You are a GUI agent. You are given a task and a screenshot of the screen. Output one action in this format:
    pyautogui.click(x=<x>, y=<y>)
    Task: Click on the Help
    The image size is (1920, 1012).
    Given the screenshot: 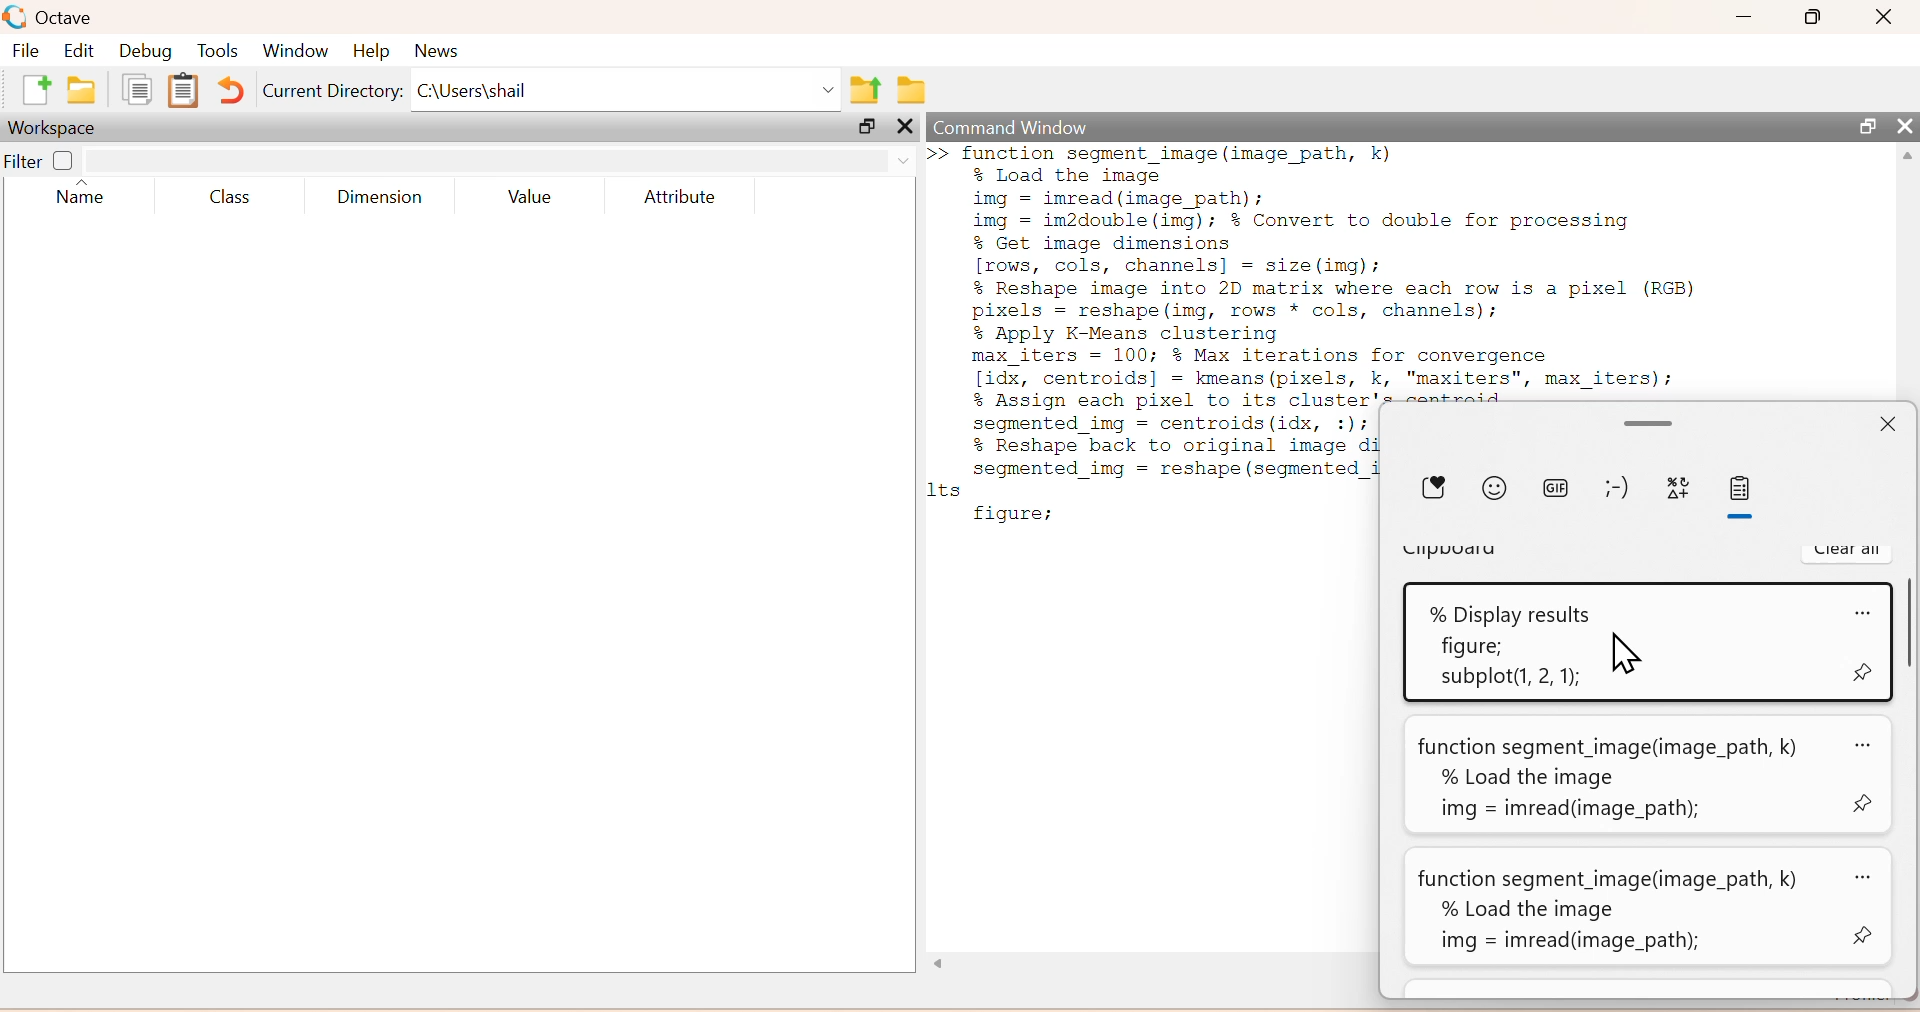 What is the action you would take?
    pyautogui.click(x=369, y=53)
    